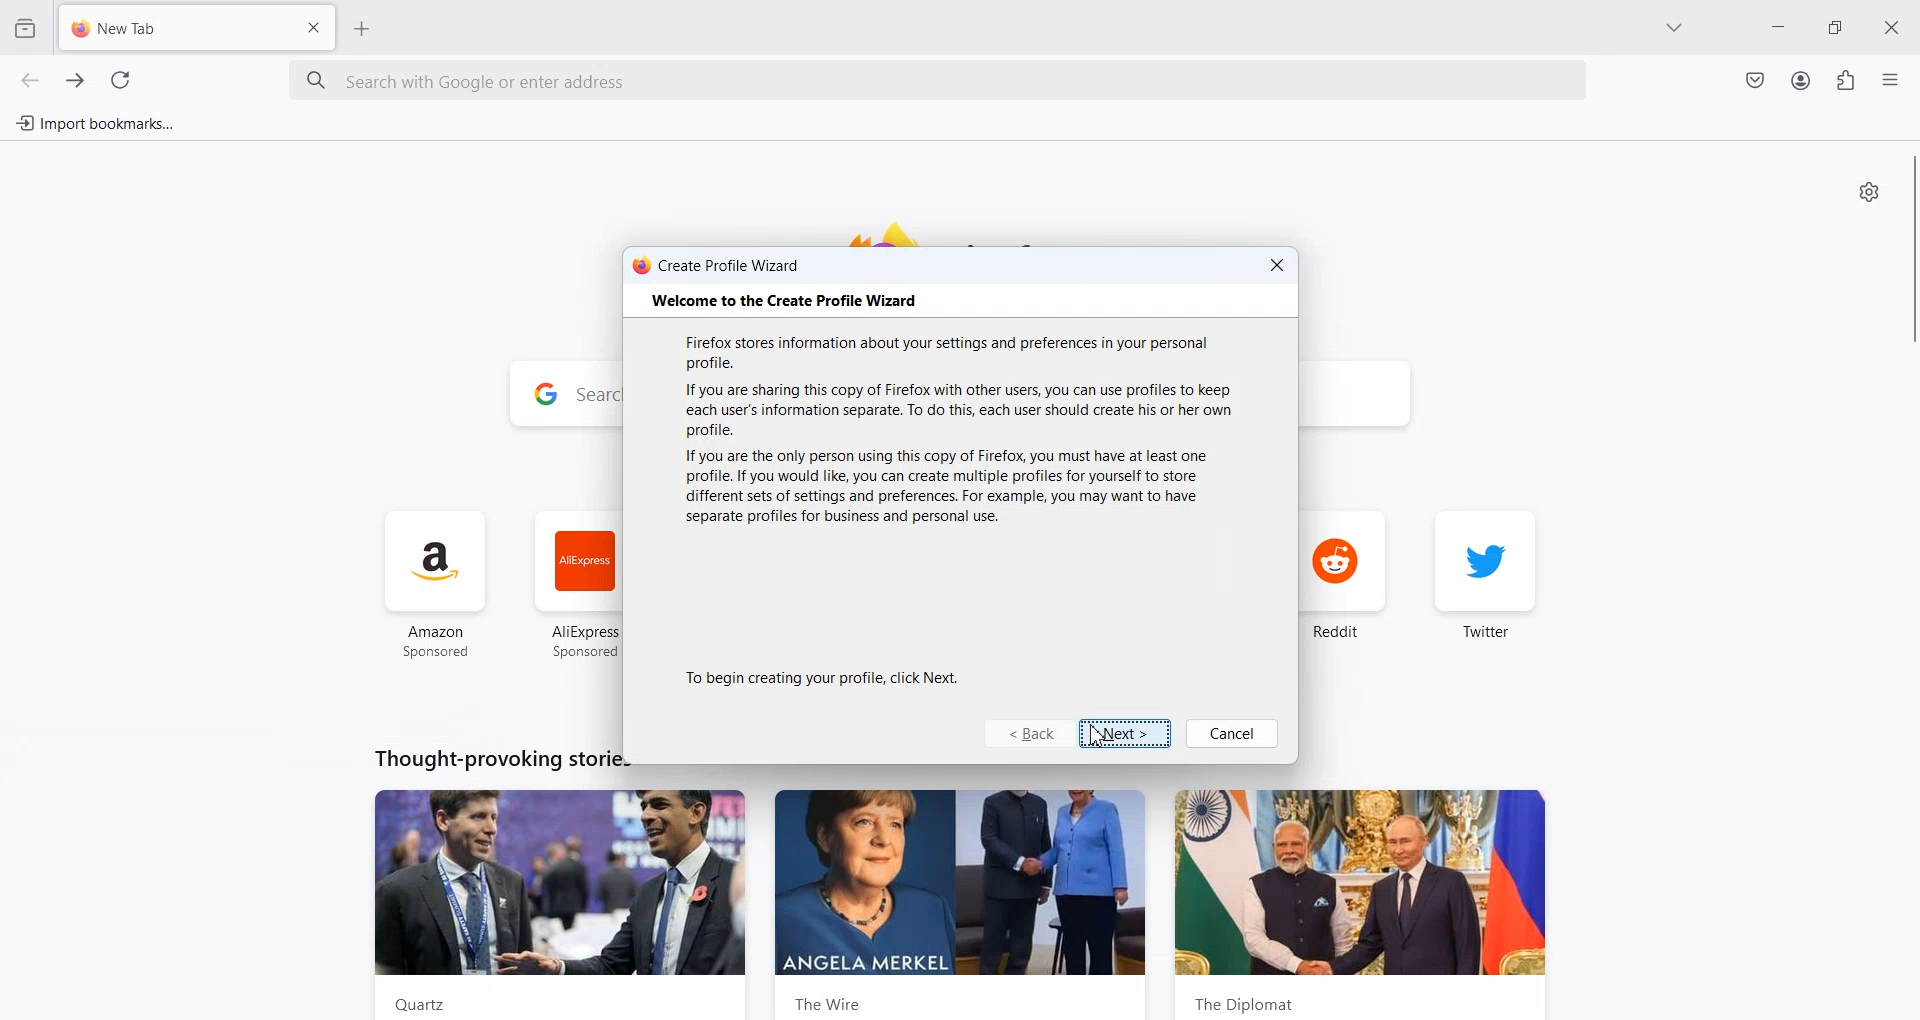  Describe the element at coordinates (1233, 733) in the screenshot. I see `Cancel` at that location.